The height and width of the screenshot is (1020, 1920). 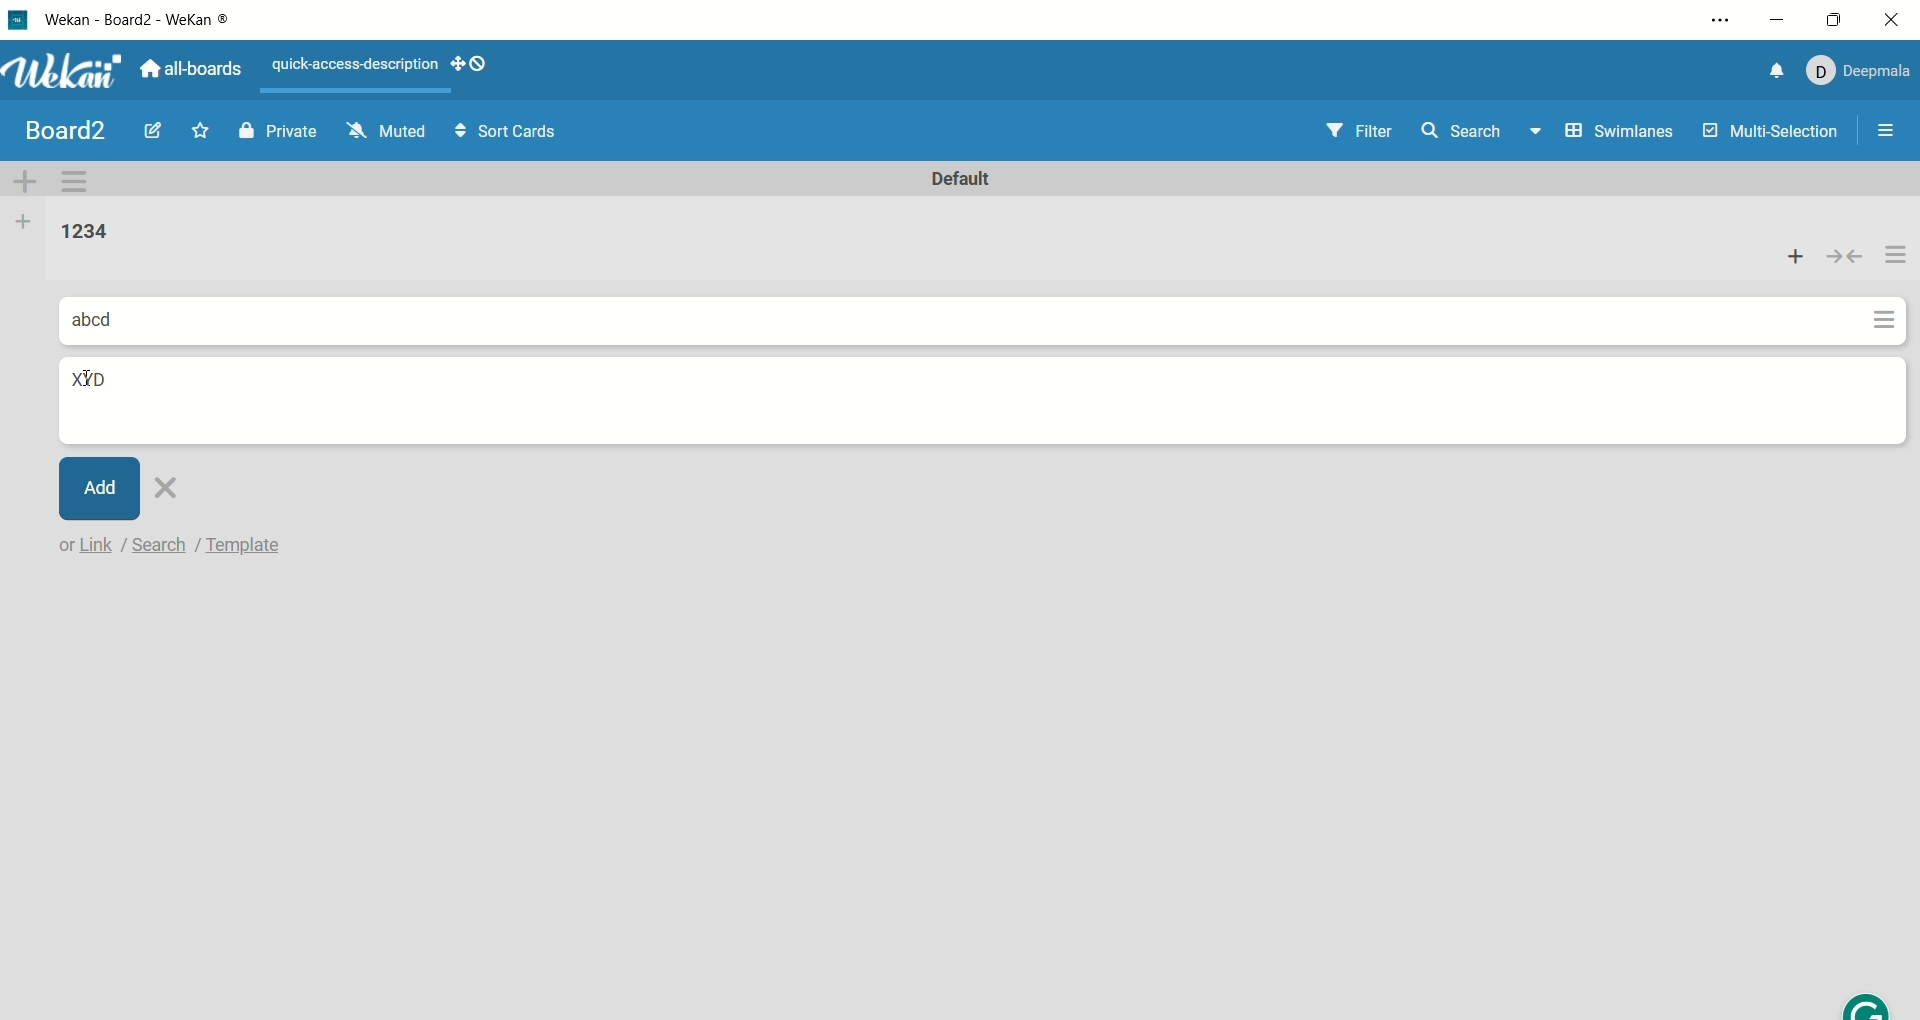 I want to click on logo, so click(x=22, y=17).